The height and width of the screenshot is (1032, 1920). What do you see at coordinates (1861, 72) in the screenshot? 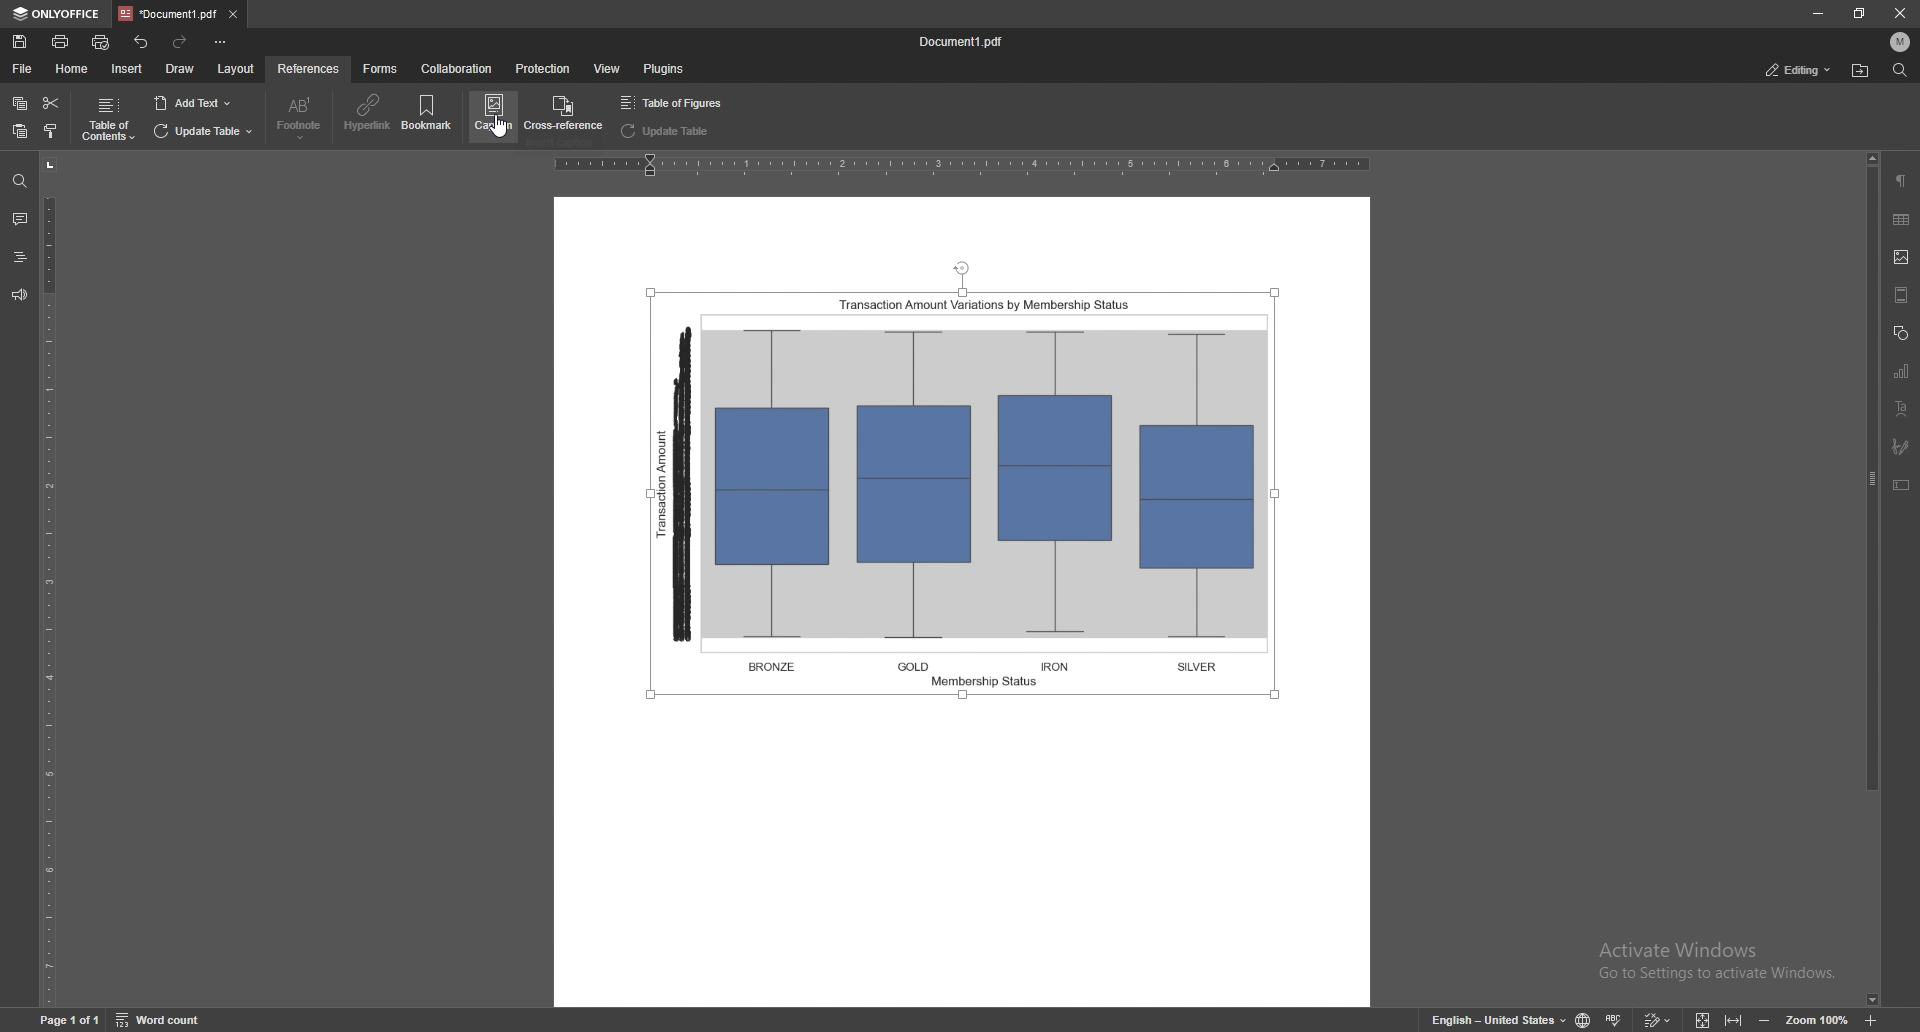
I see `locate file` at bounding box center [1861, 72].